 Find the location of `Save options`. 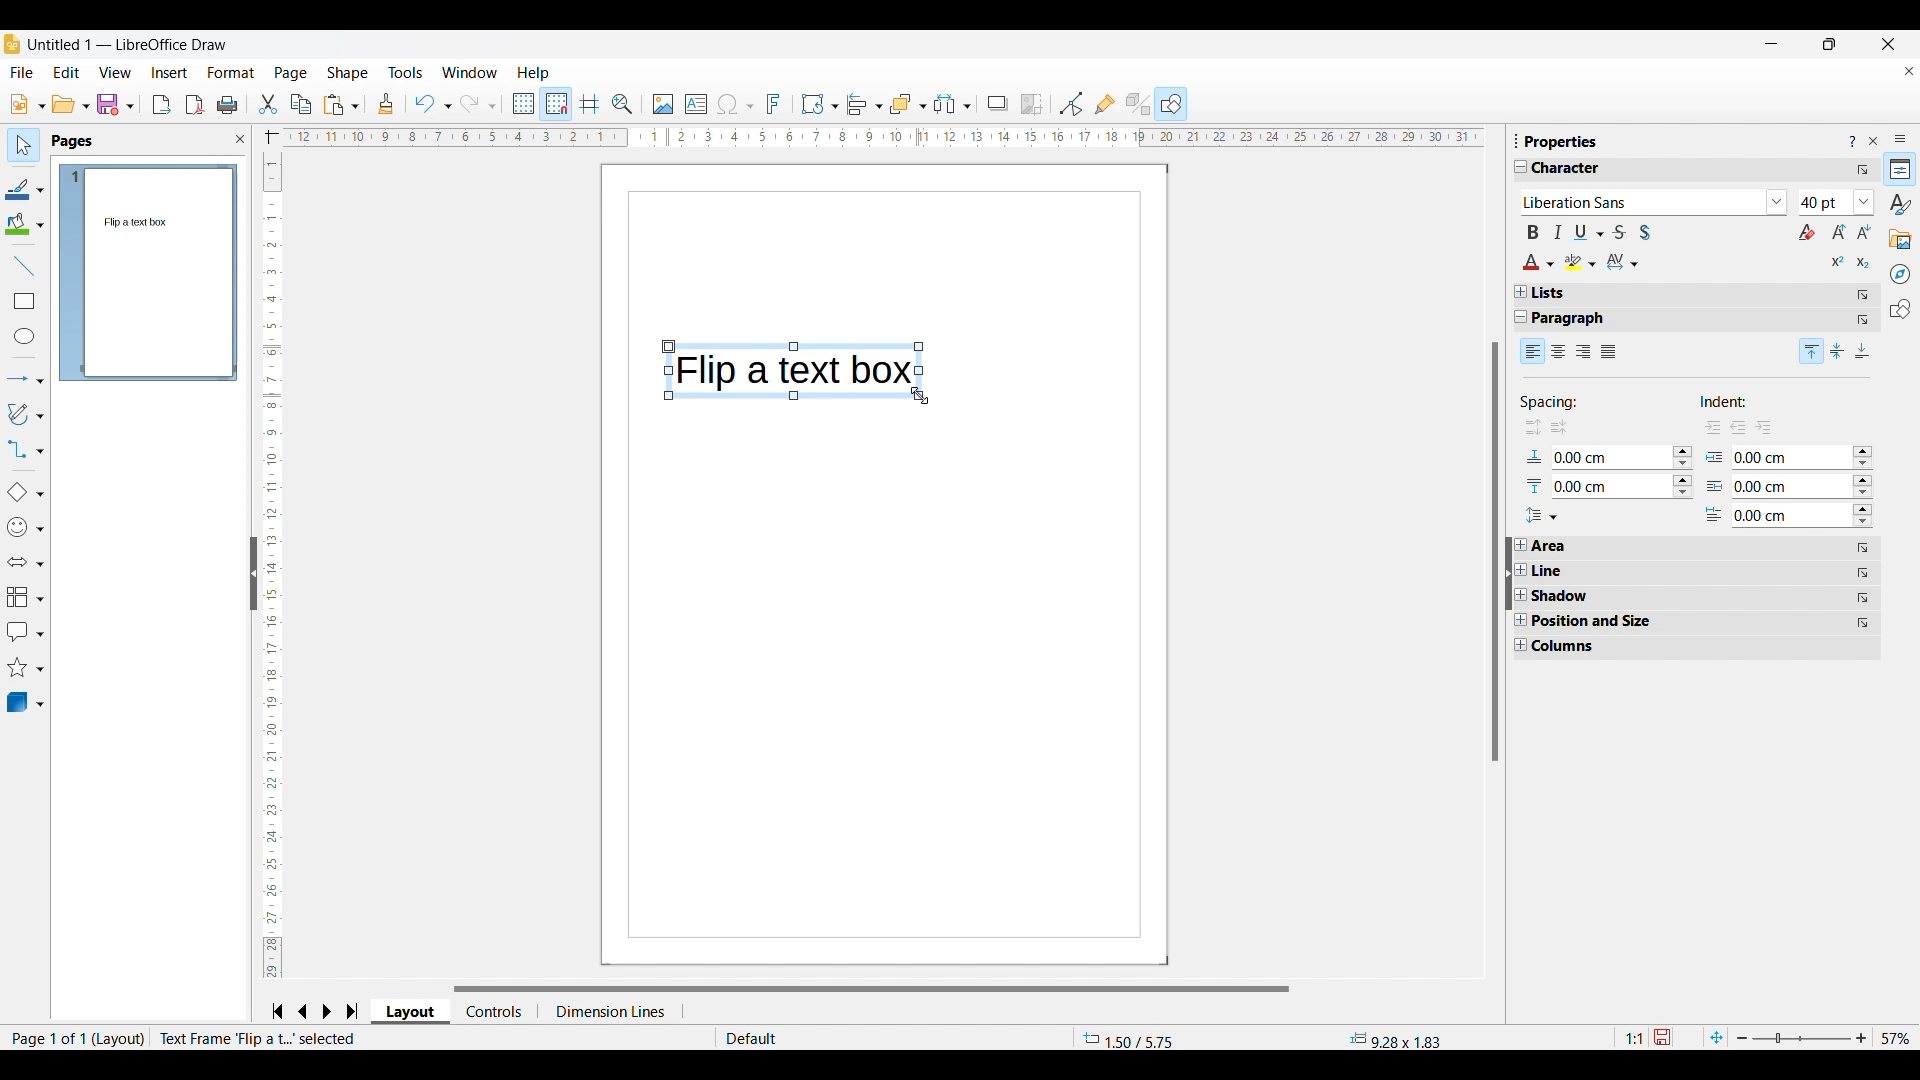

Save options is located at coordinates (116, 104).